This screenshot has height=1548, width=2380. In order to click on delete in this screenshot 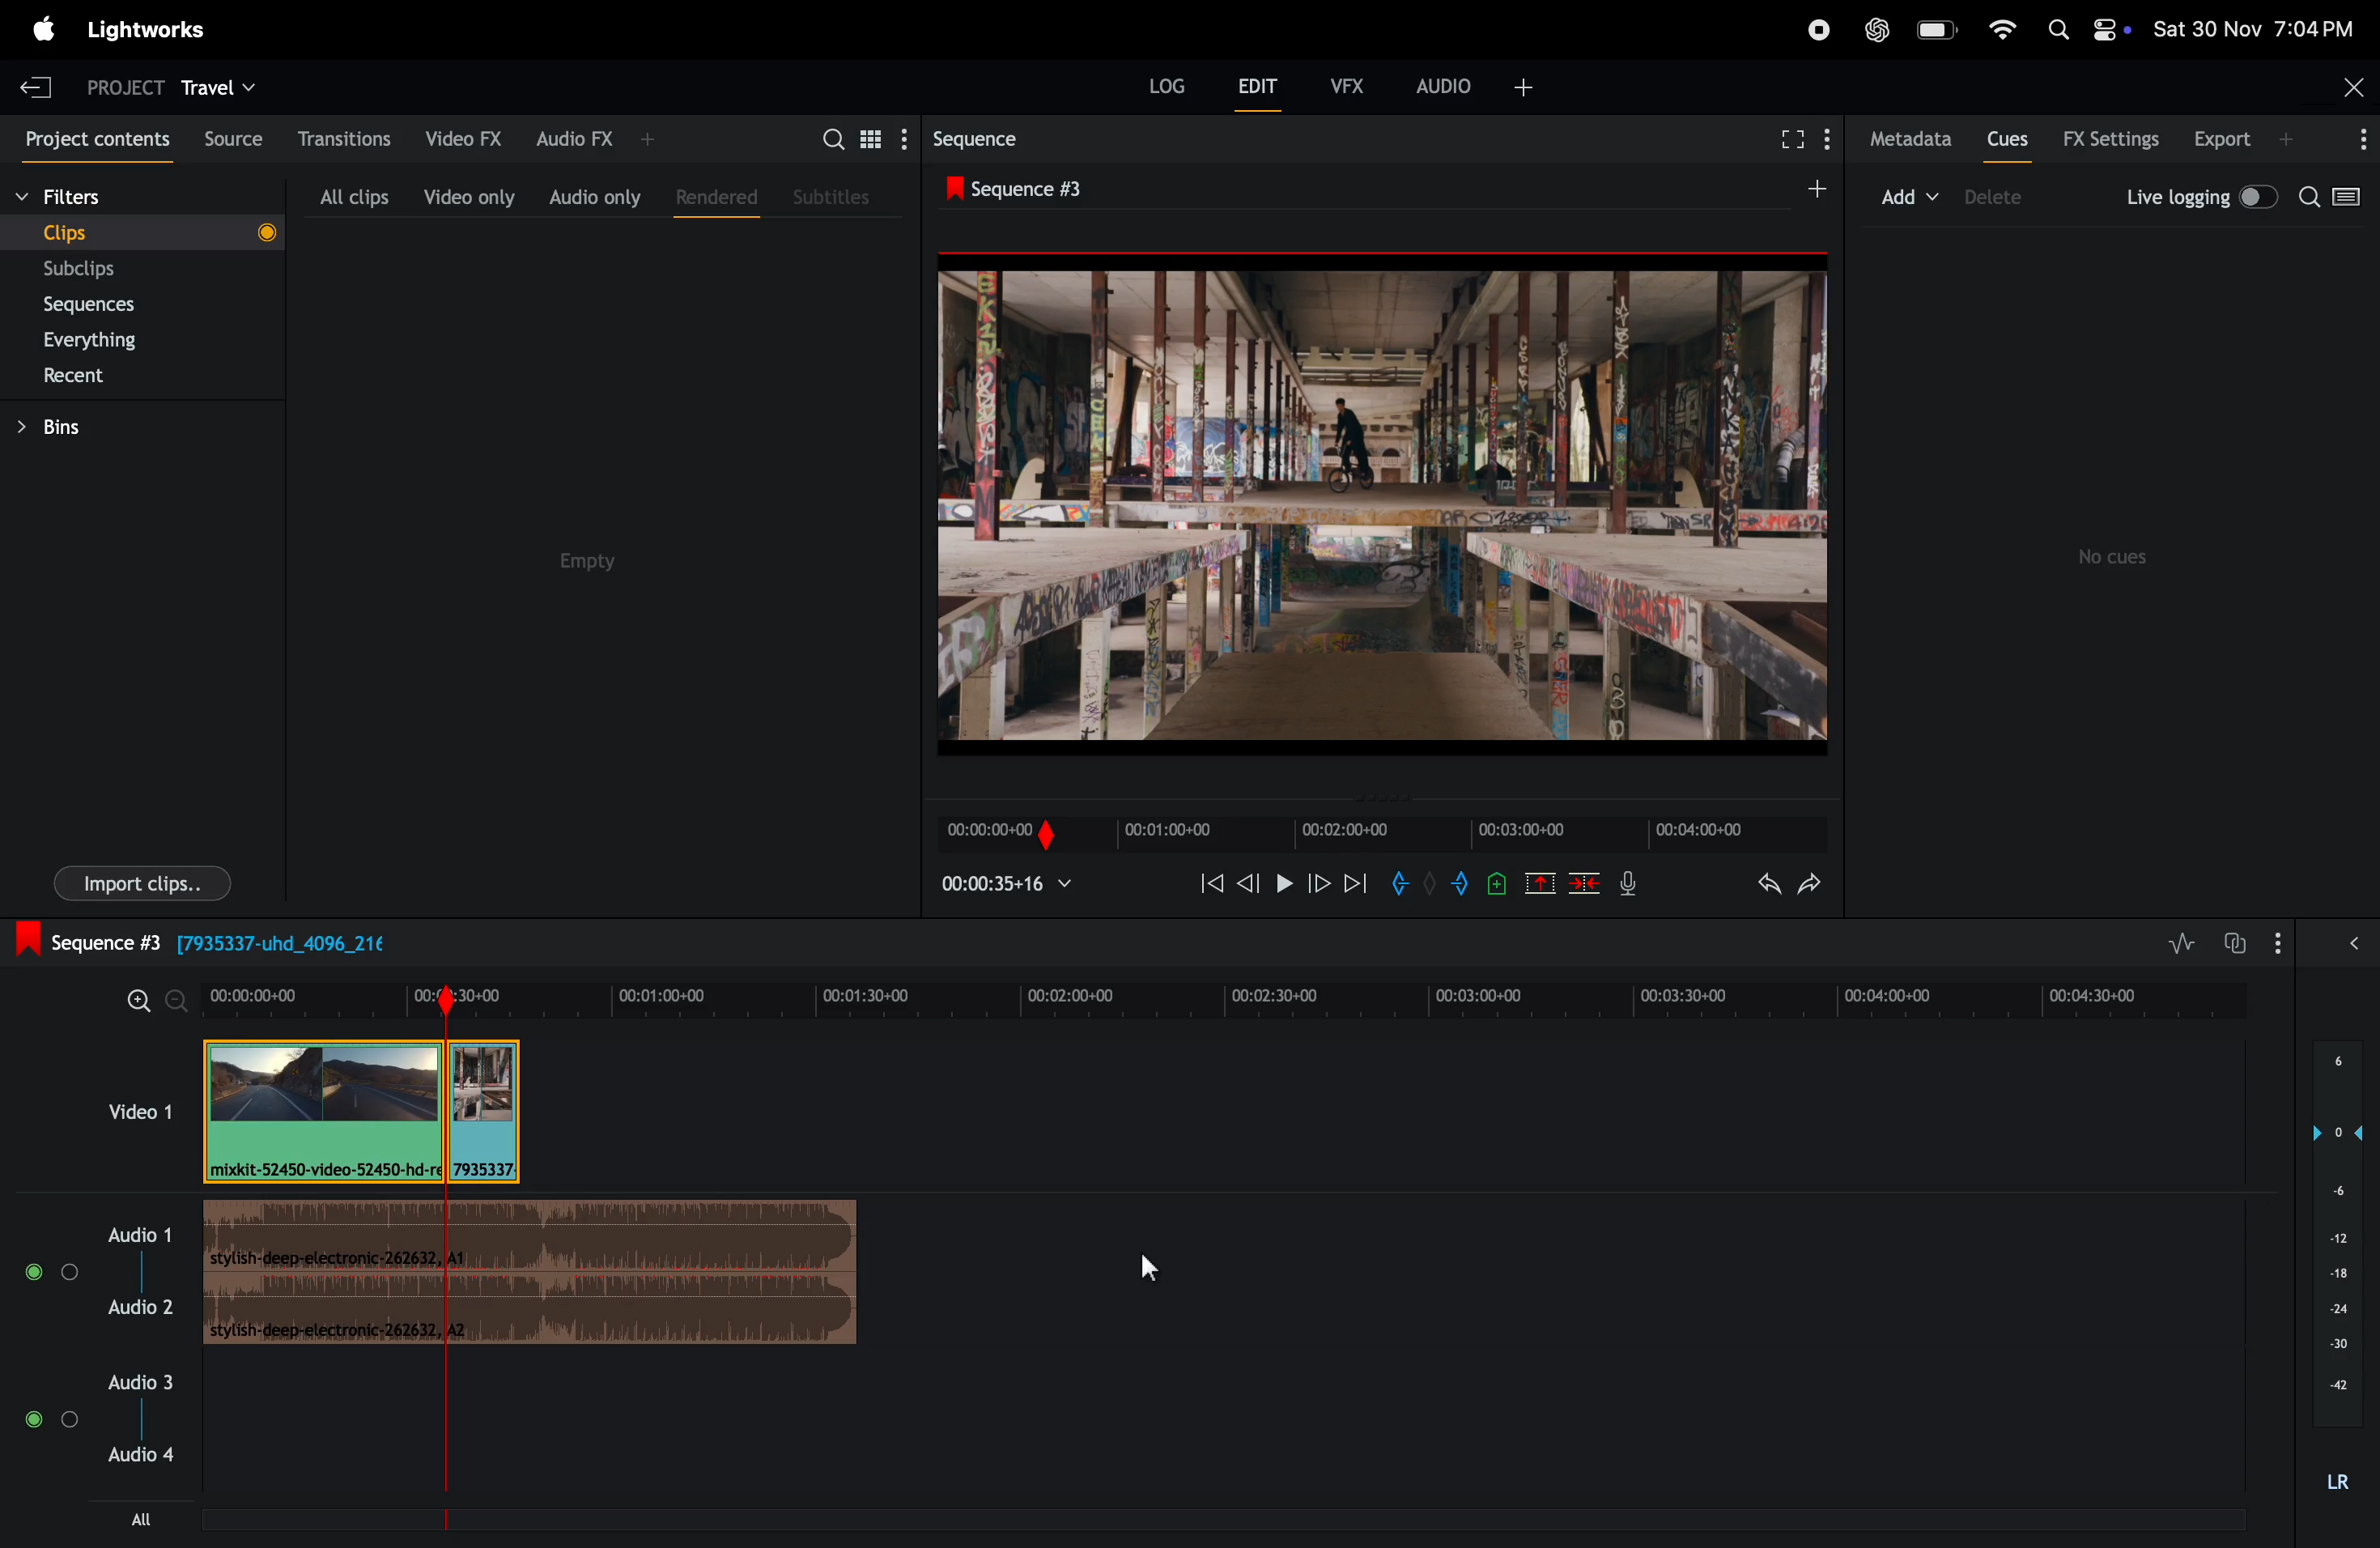, I will do `click(1586, 883)`.